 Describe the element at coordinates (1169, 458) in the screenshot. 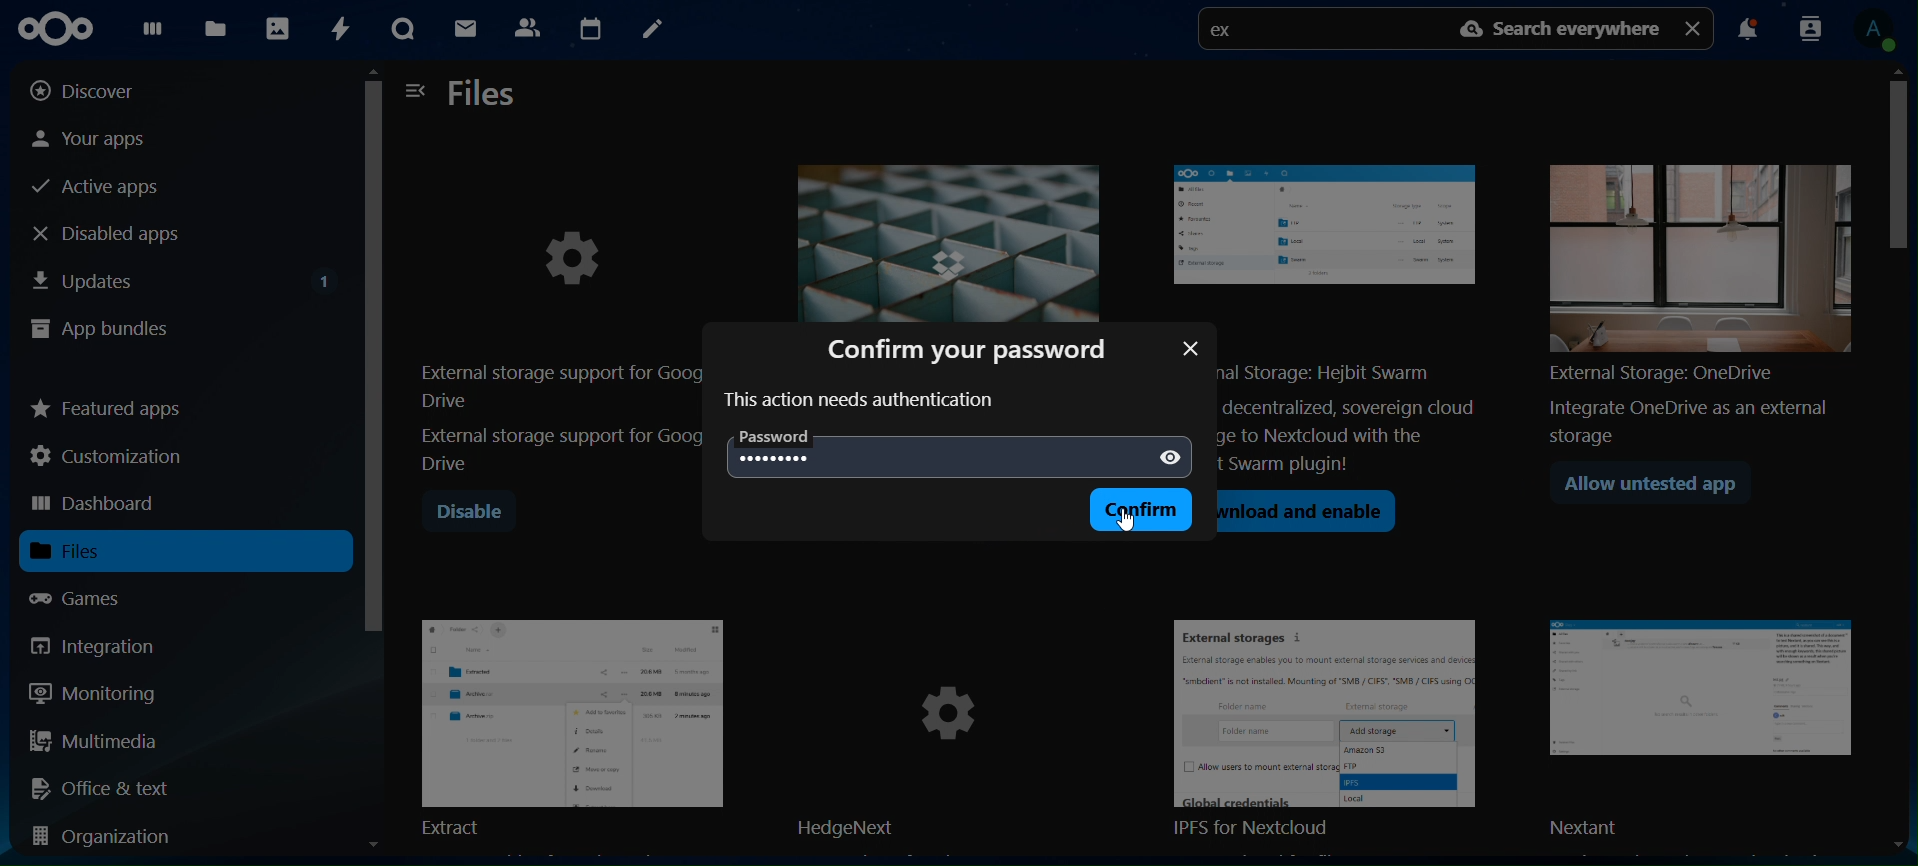

I see `show password` at that location.